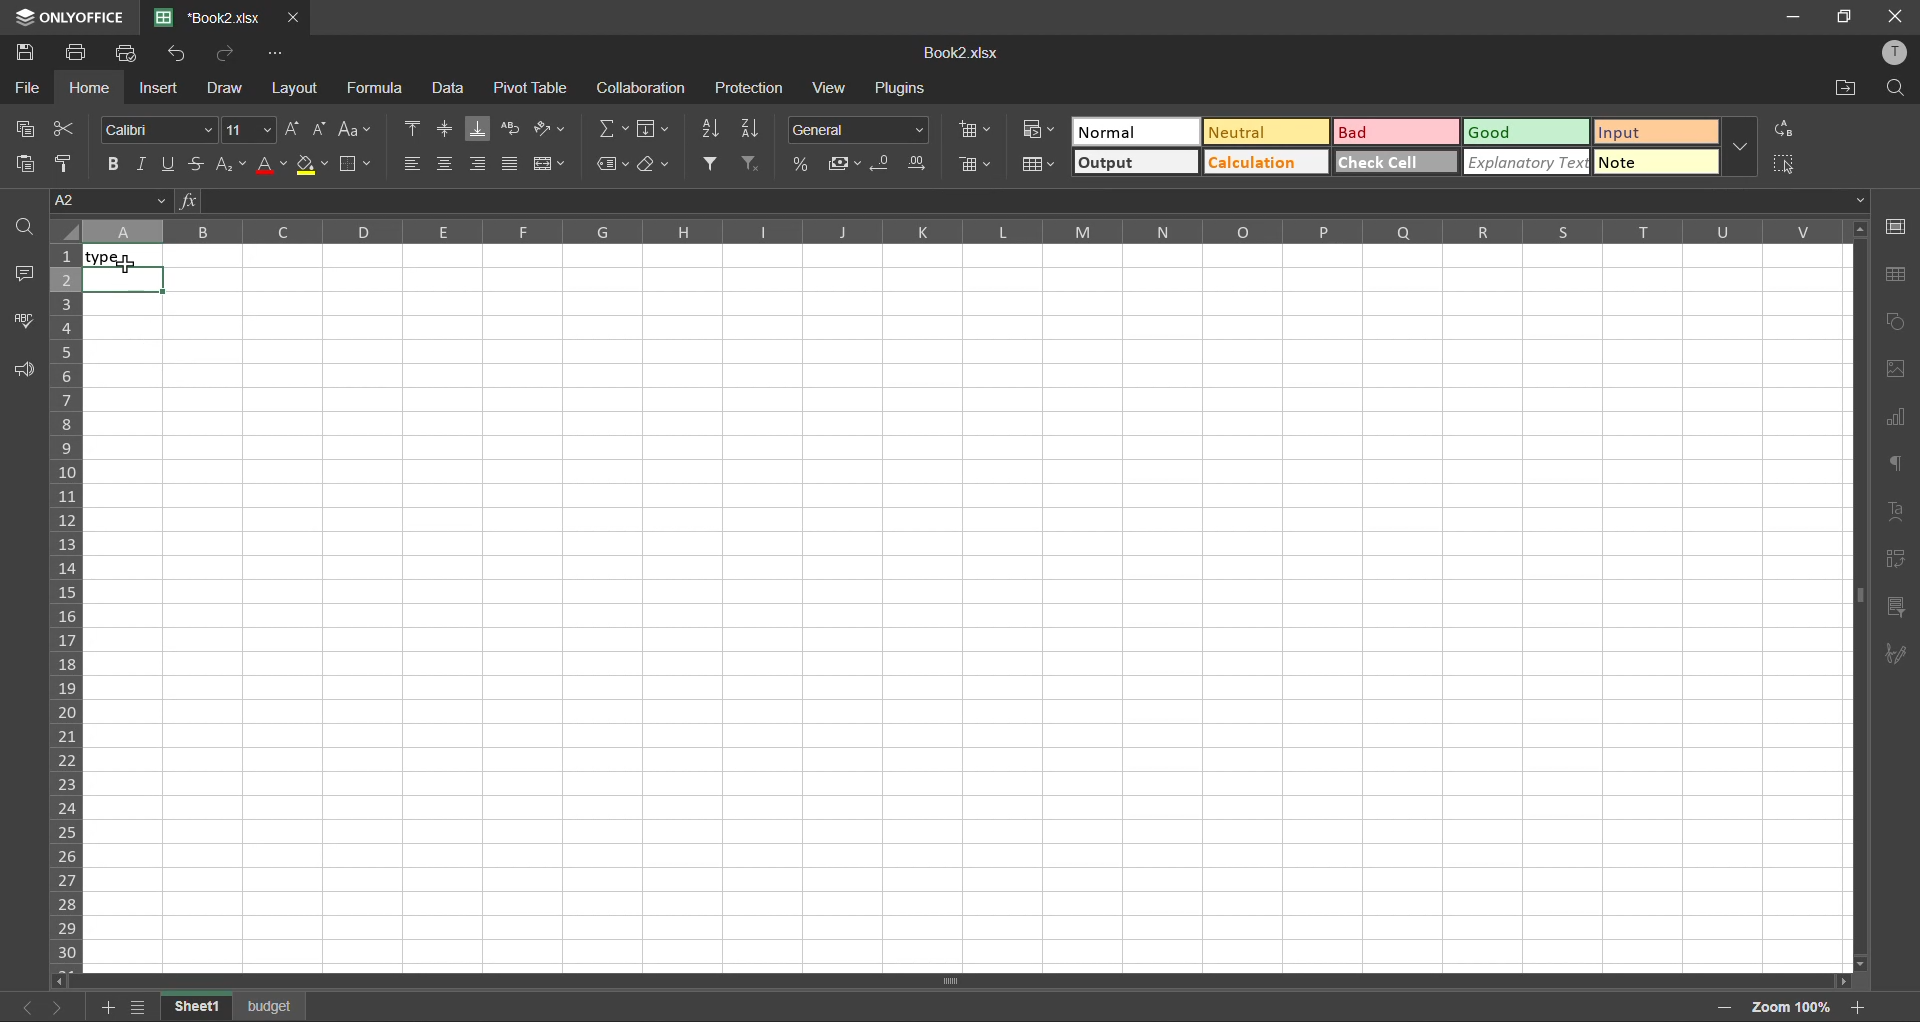  What do you see at coordinates (1901, 53) in the screenshot?
I see `profile` at bounding box center [1901, 53].